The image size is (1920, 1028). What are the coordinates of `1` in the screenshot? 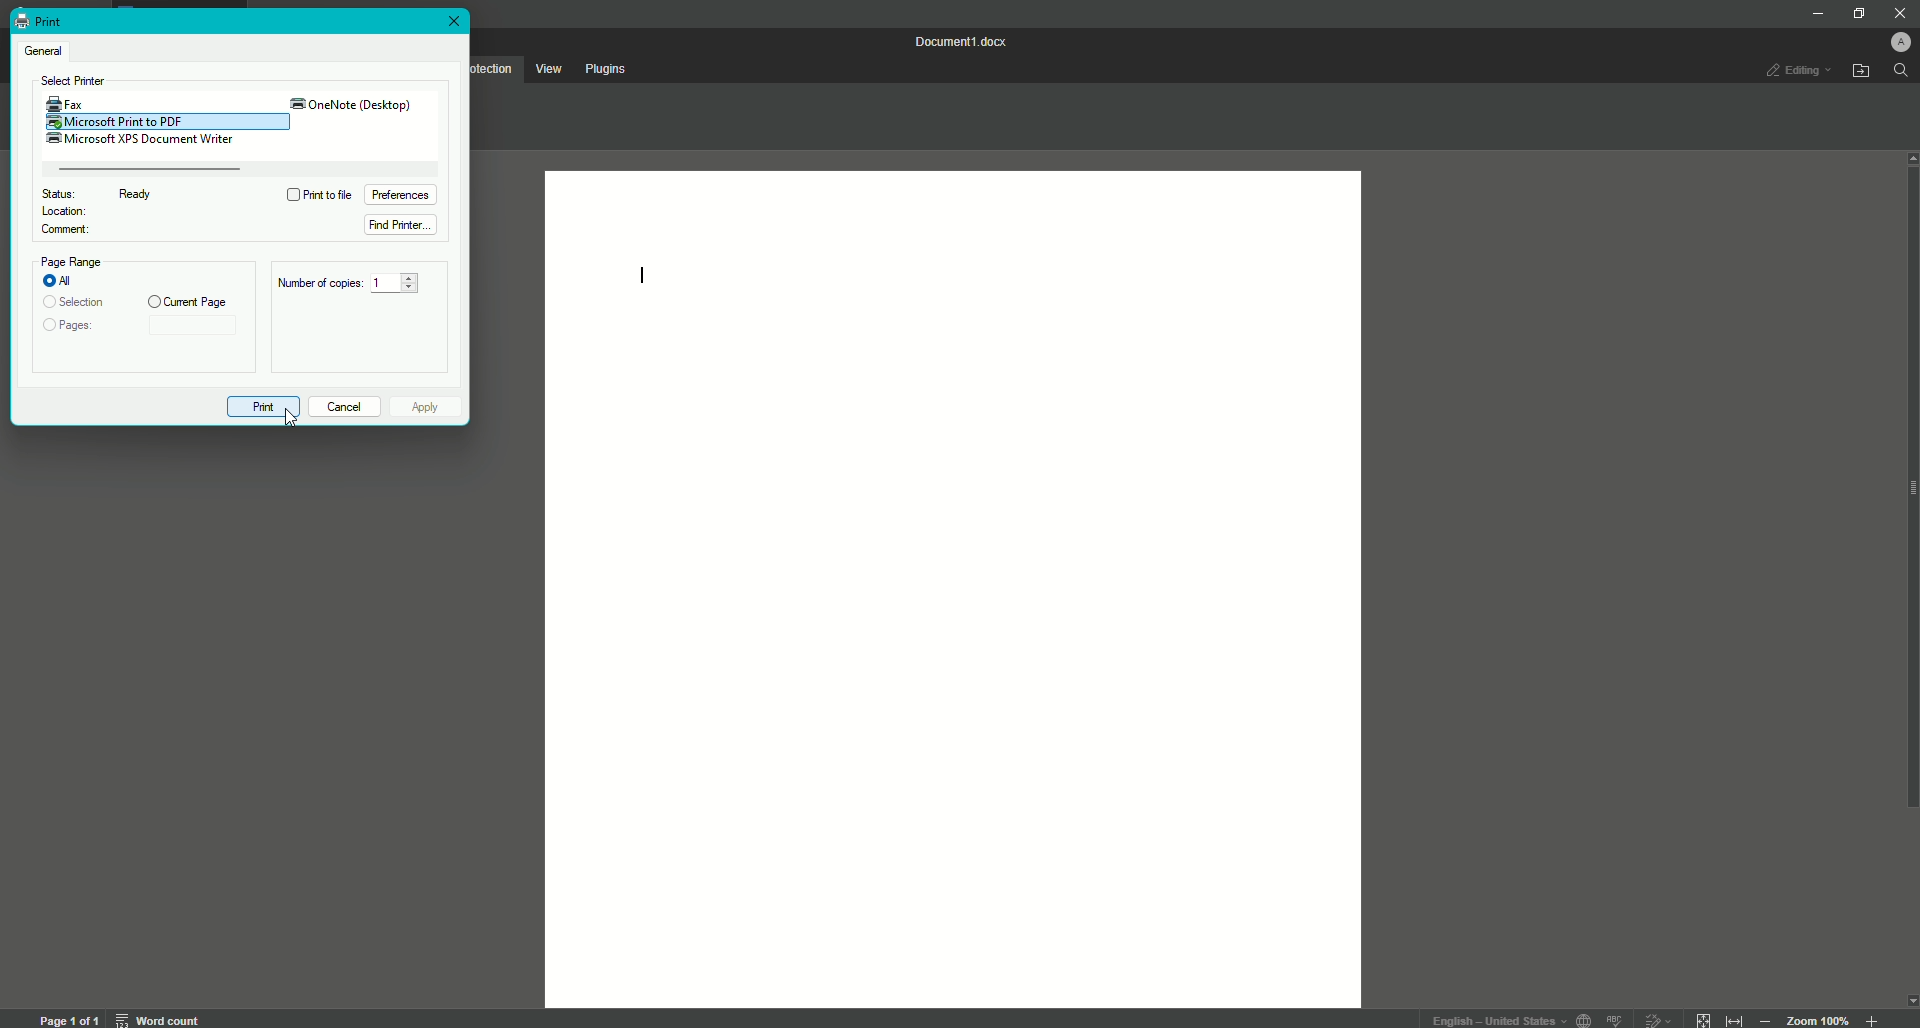 It's located at (394, 283).